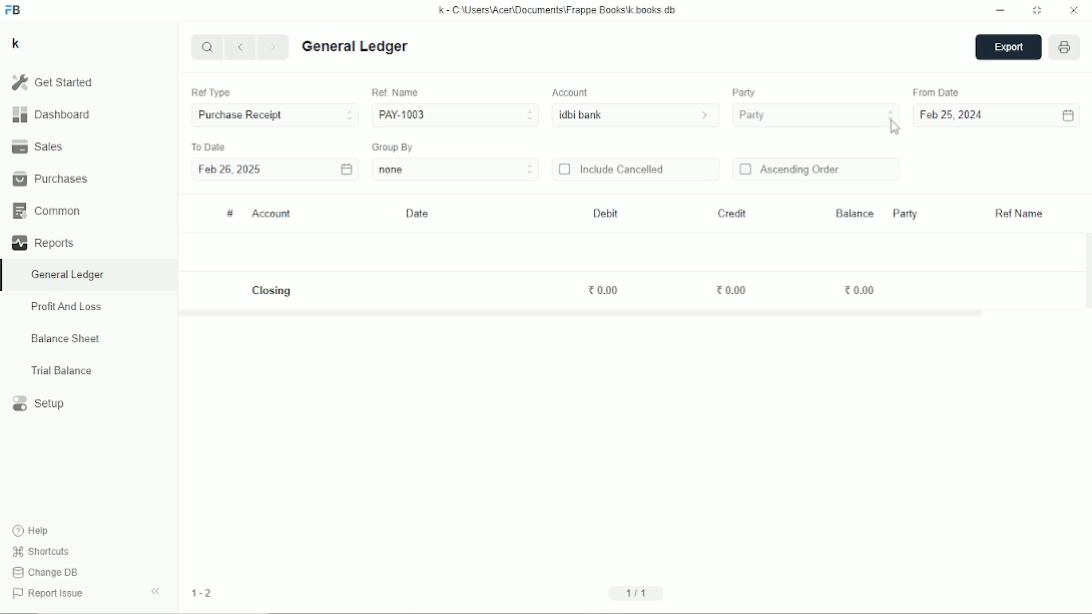  Describe the element at coordinates (938, 92) in the screenshot. I see `From date` at that location.